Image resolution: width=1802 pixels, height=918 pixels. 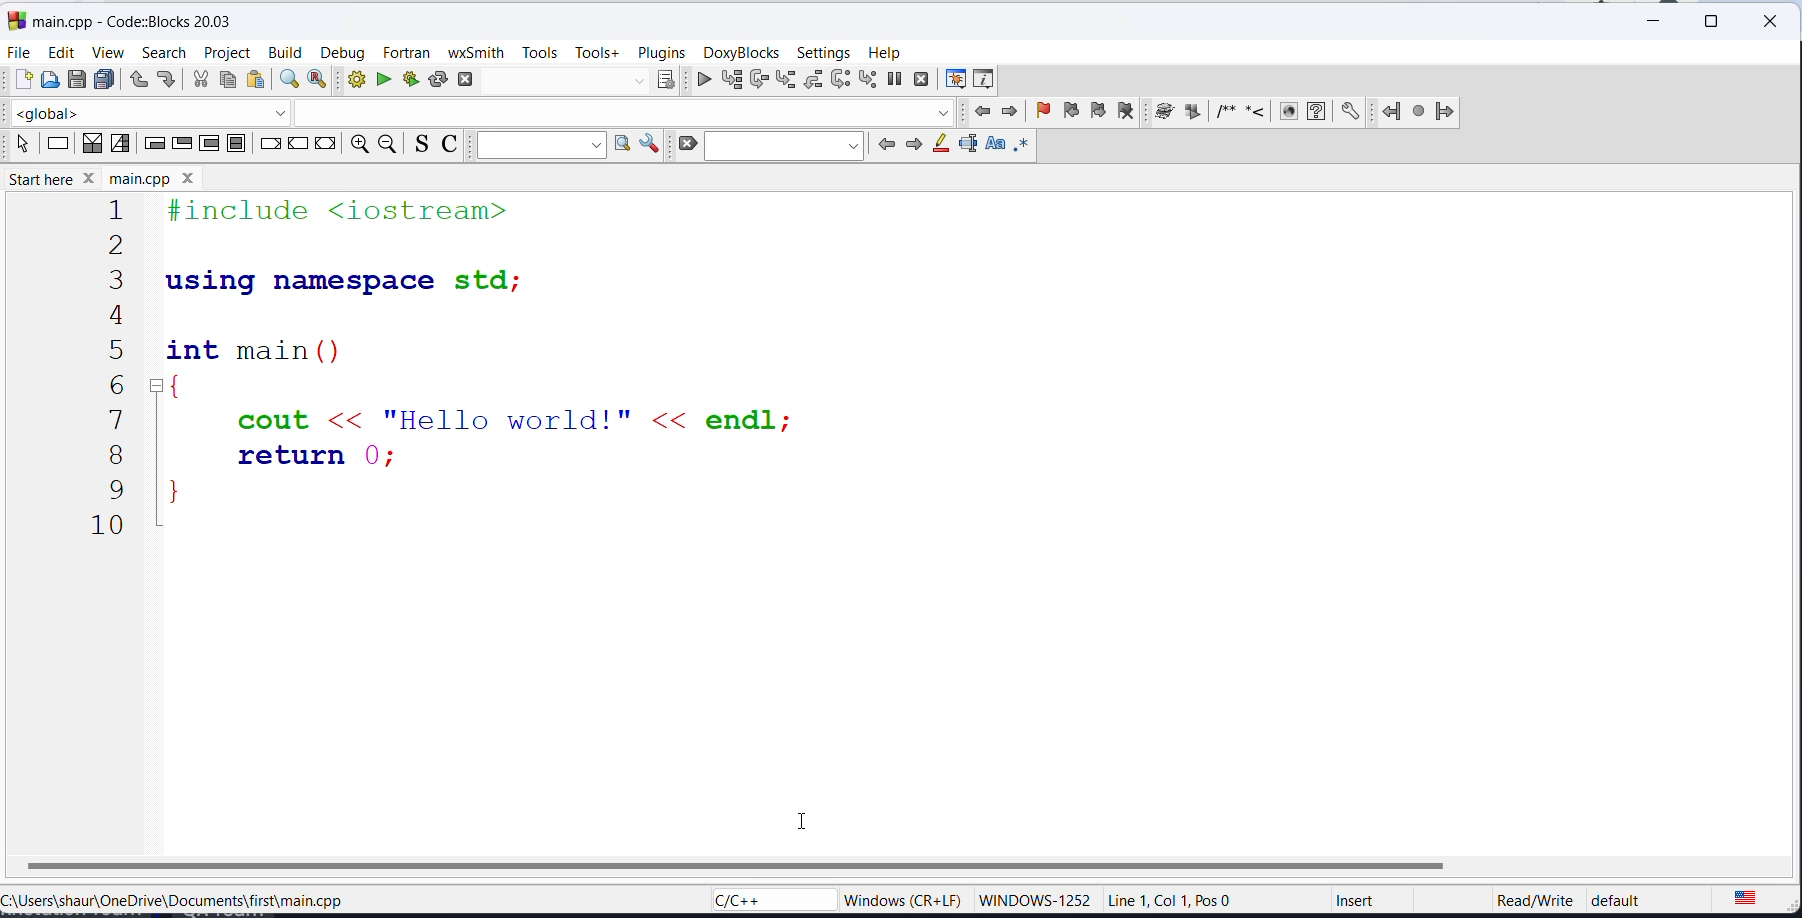 I want to click on BUILD AND RUN, so click(x=409, y=81).